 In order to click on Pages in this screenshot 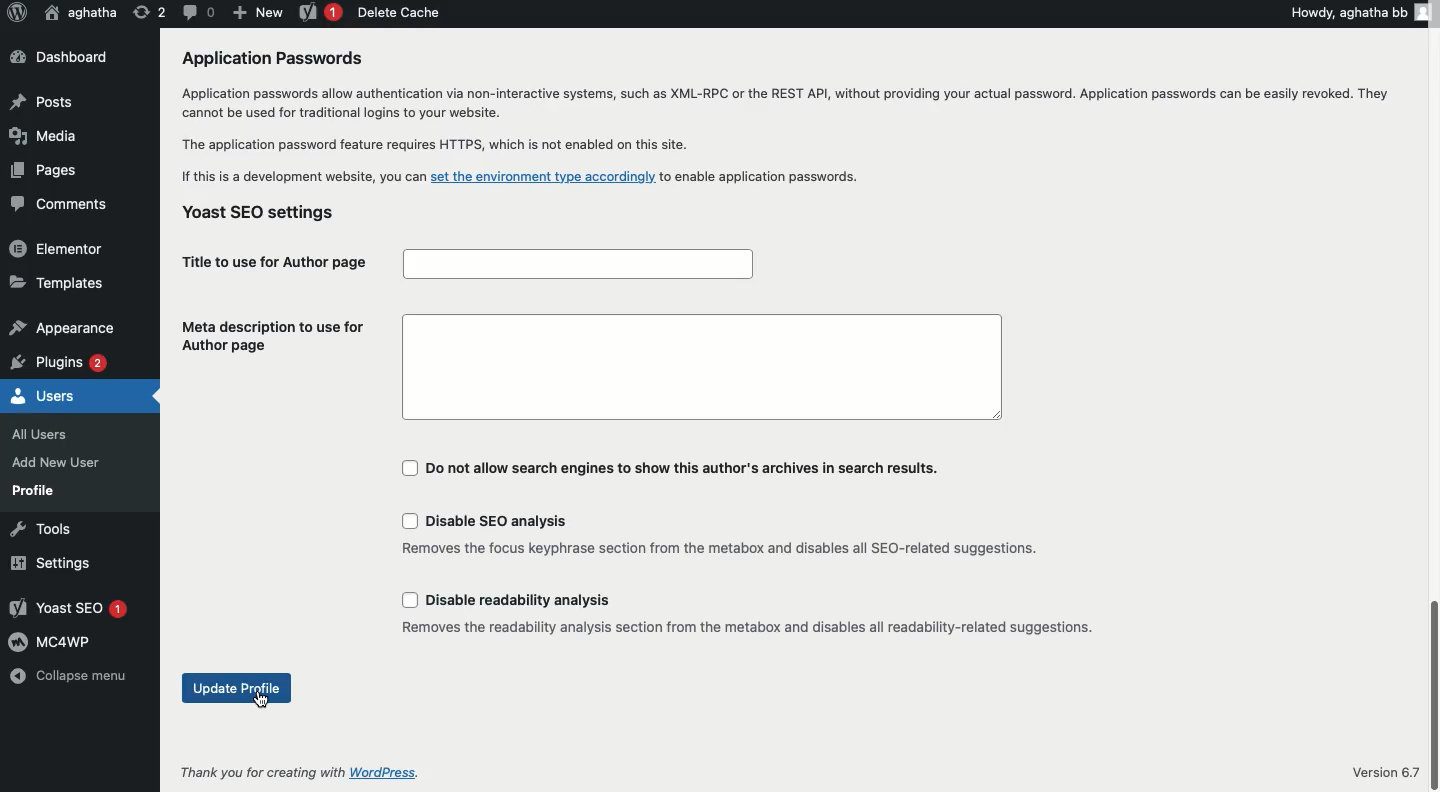, I will do `click(46, 169)`.